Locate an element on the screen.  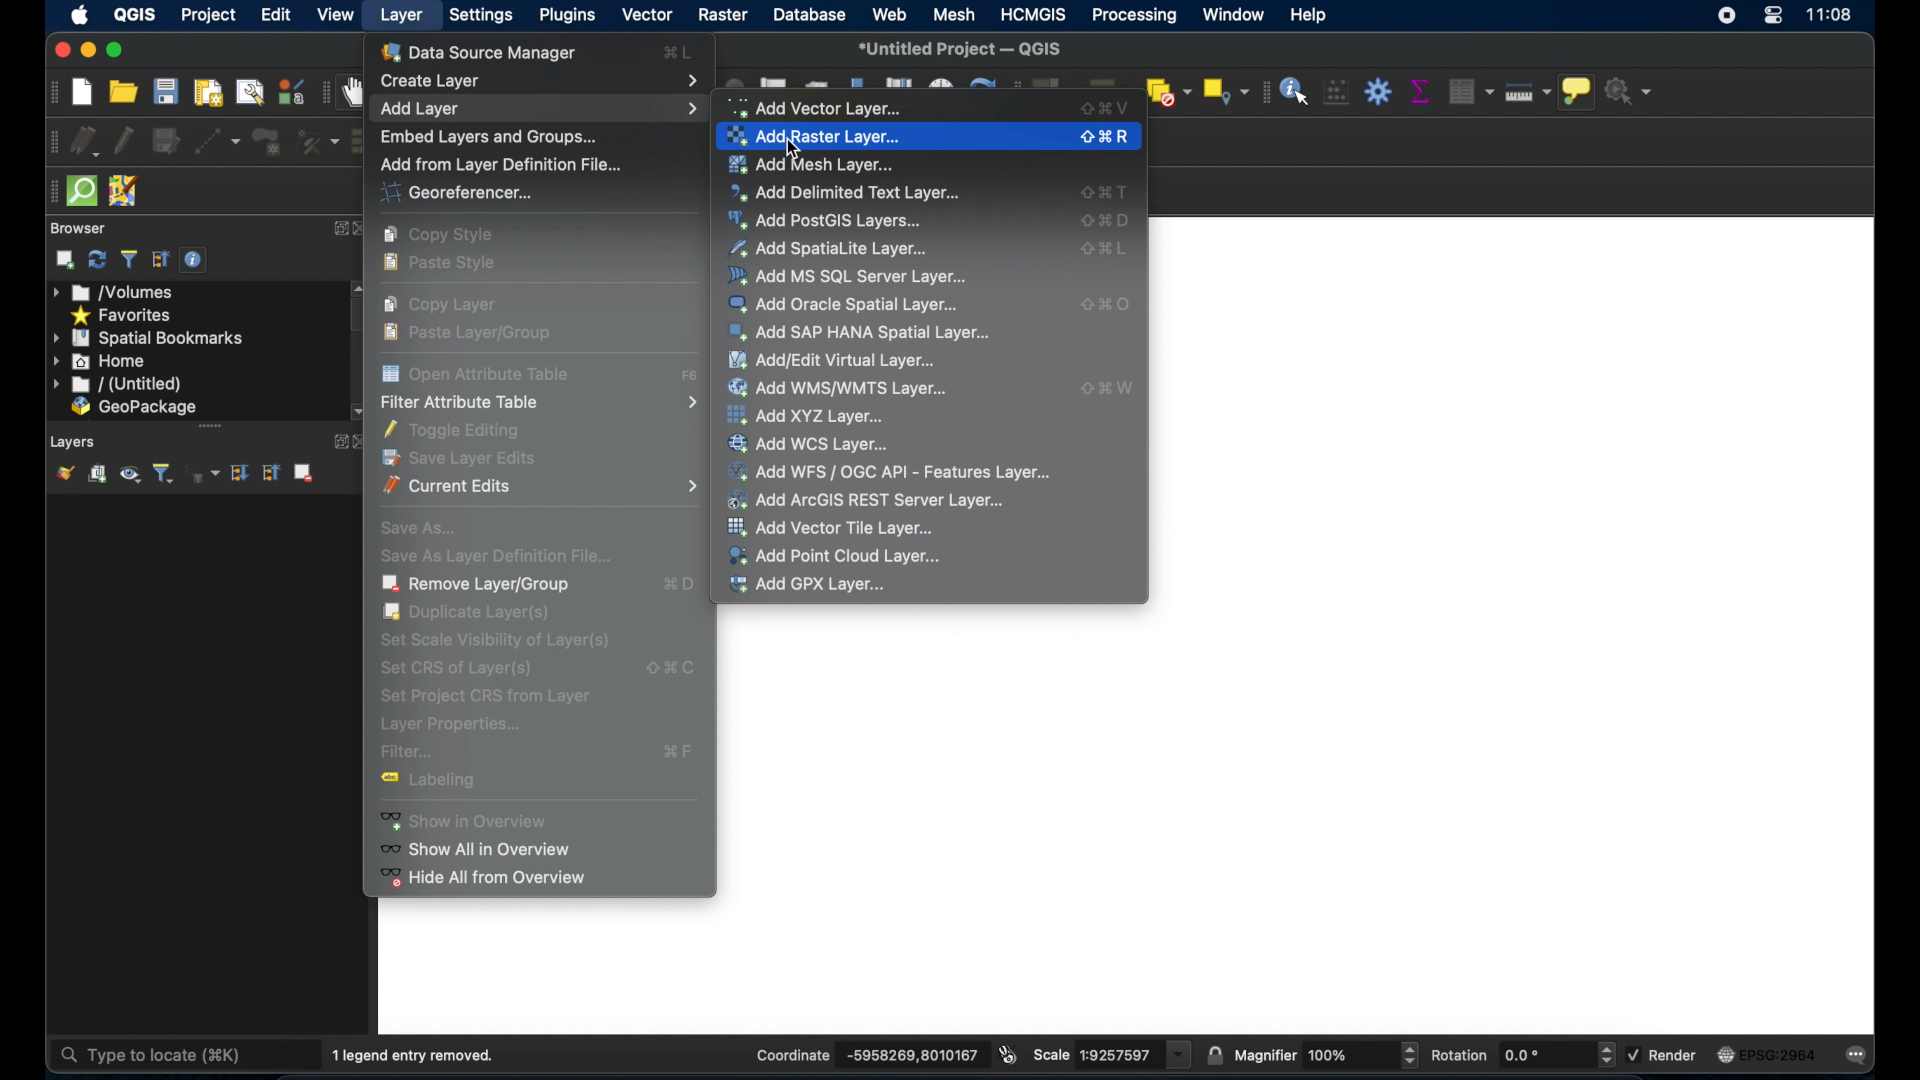
show map tips is located at coordinates (1579, 94).